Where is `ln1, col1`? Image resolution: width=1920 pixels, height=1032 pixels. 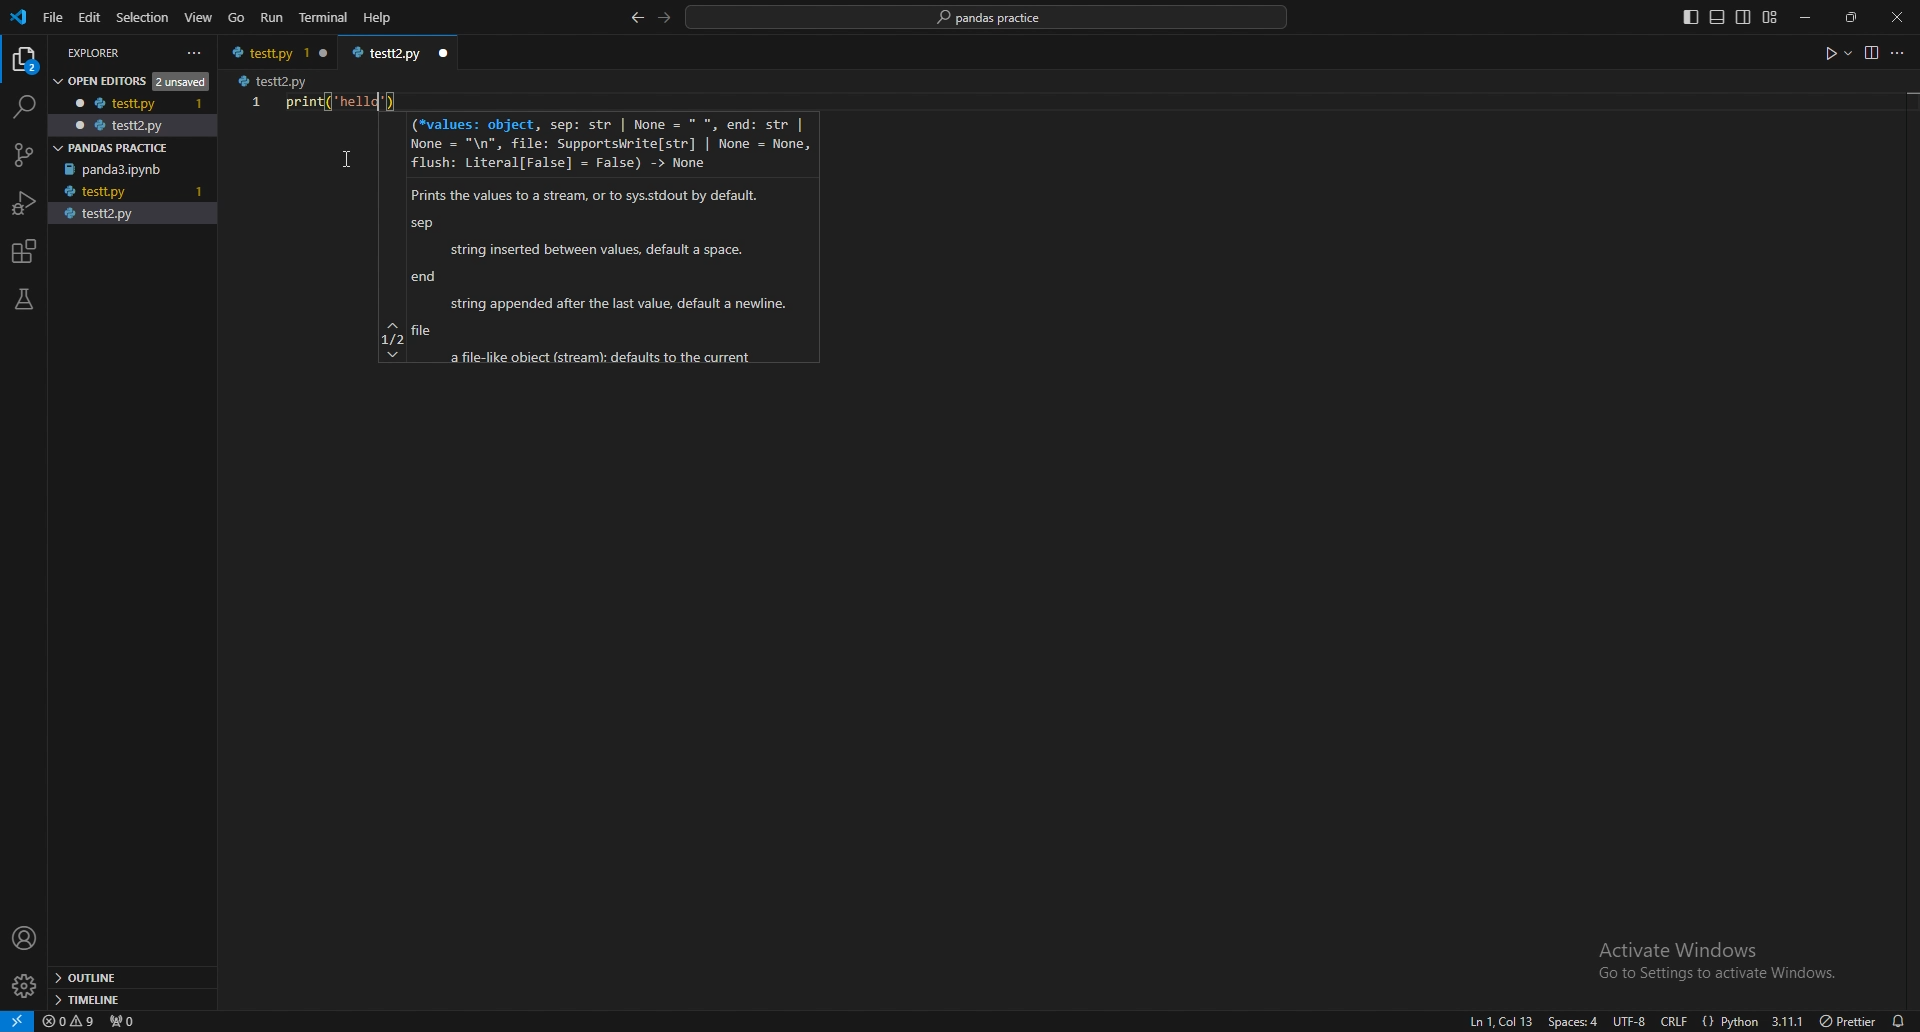 ln1, col1 is located at coordinates (1496, 1022).